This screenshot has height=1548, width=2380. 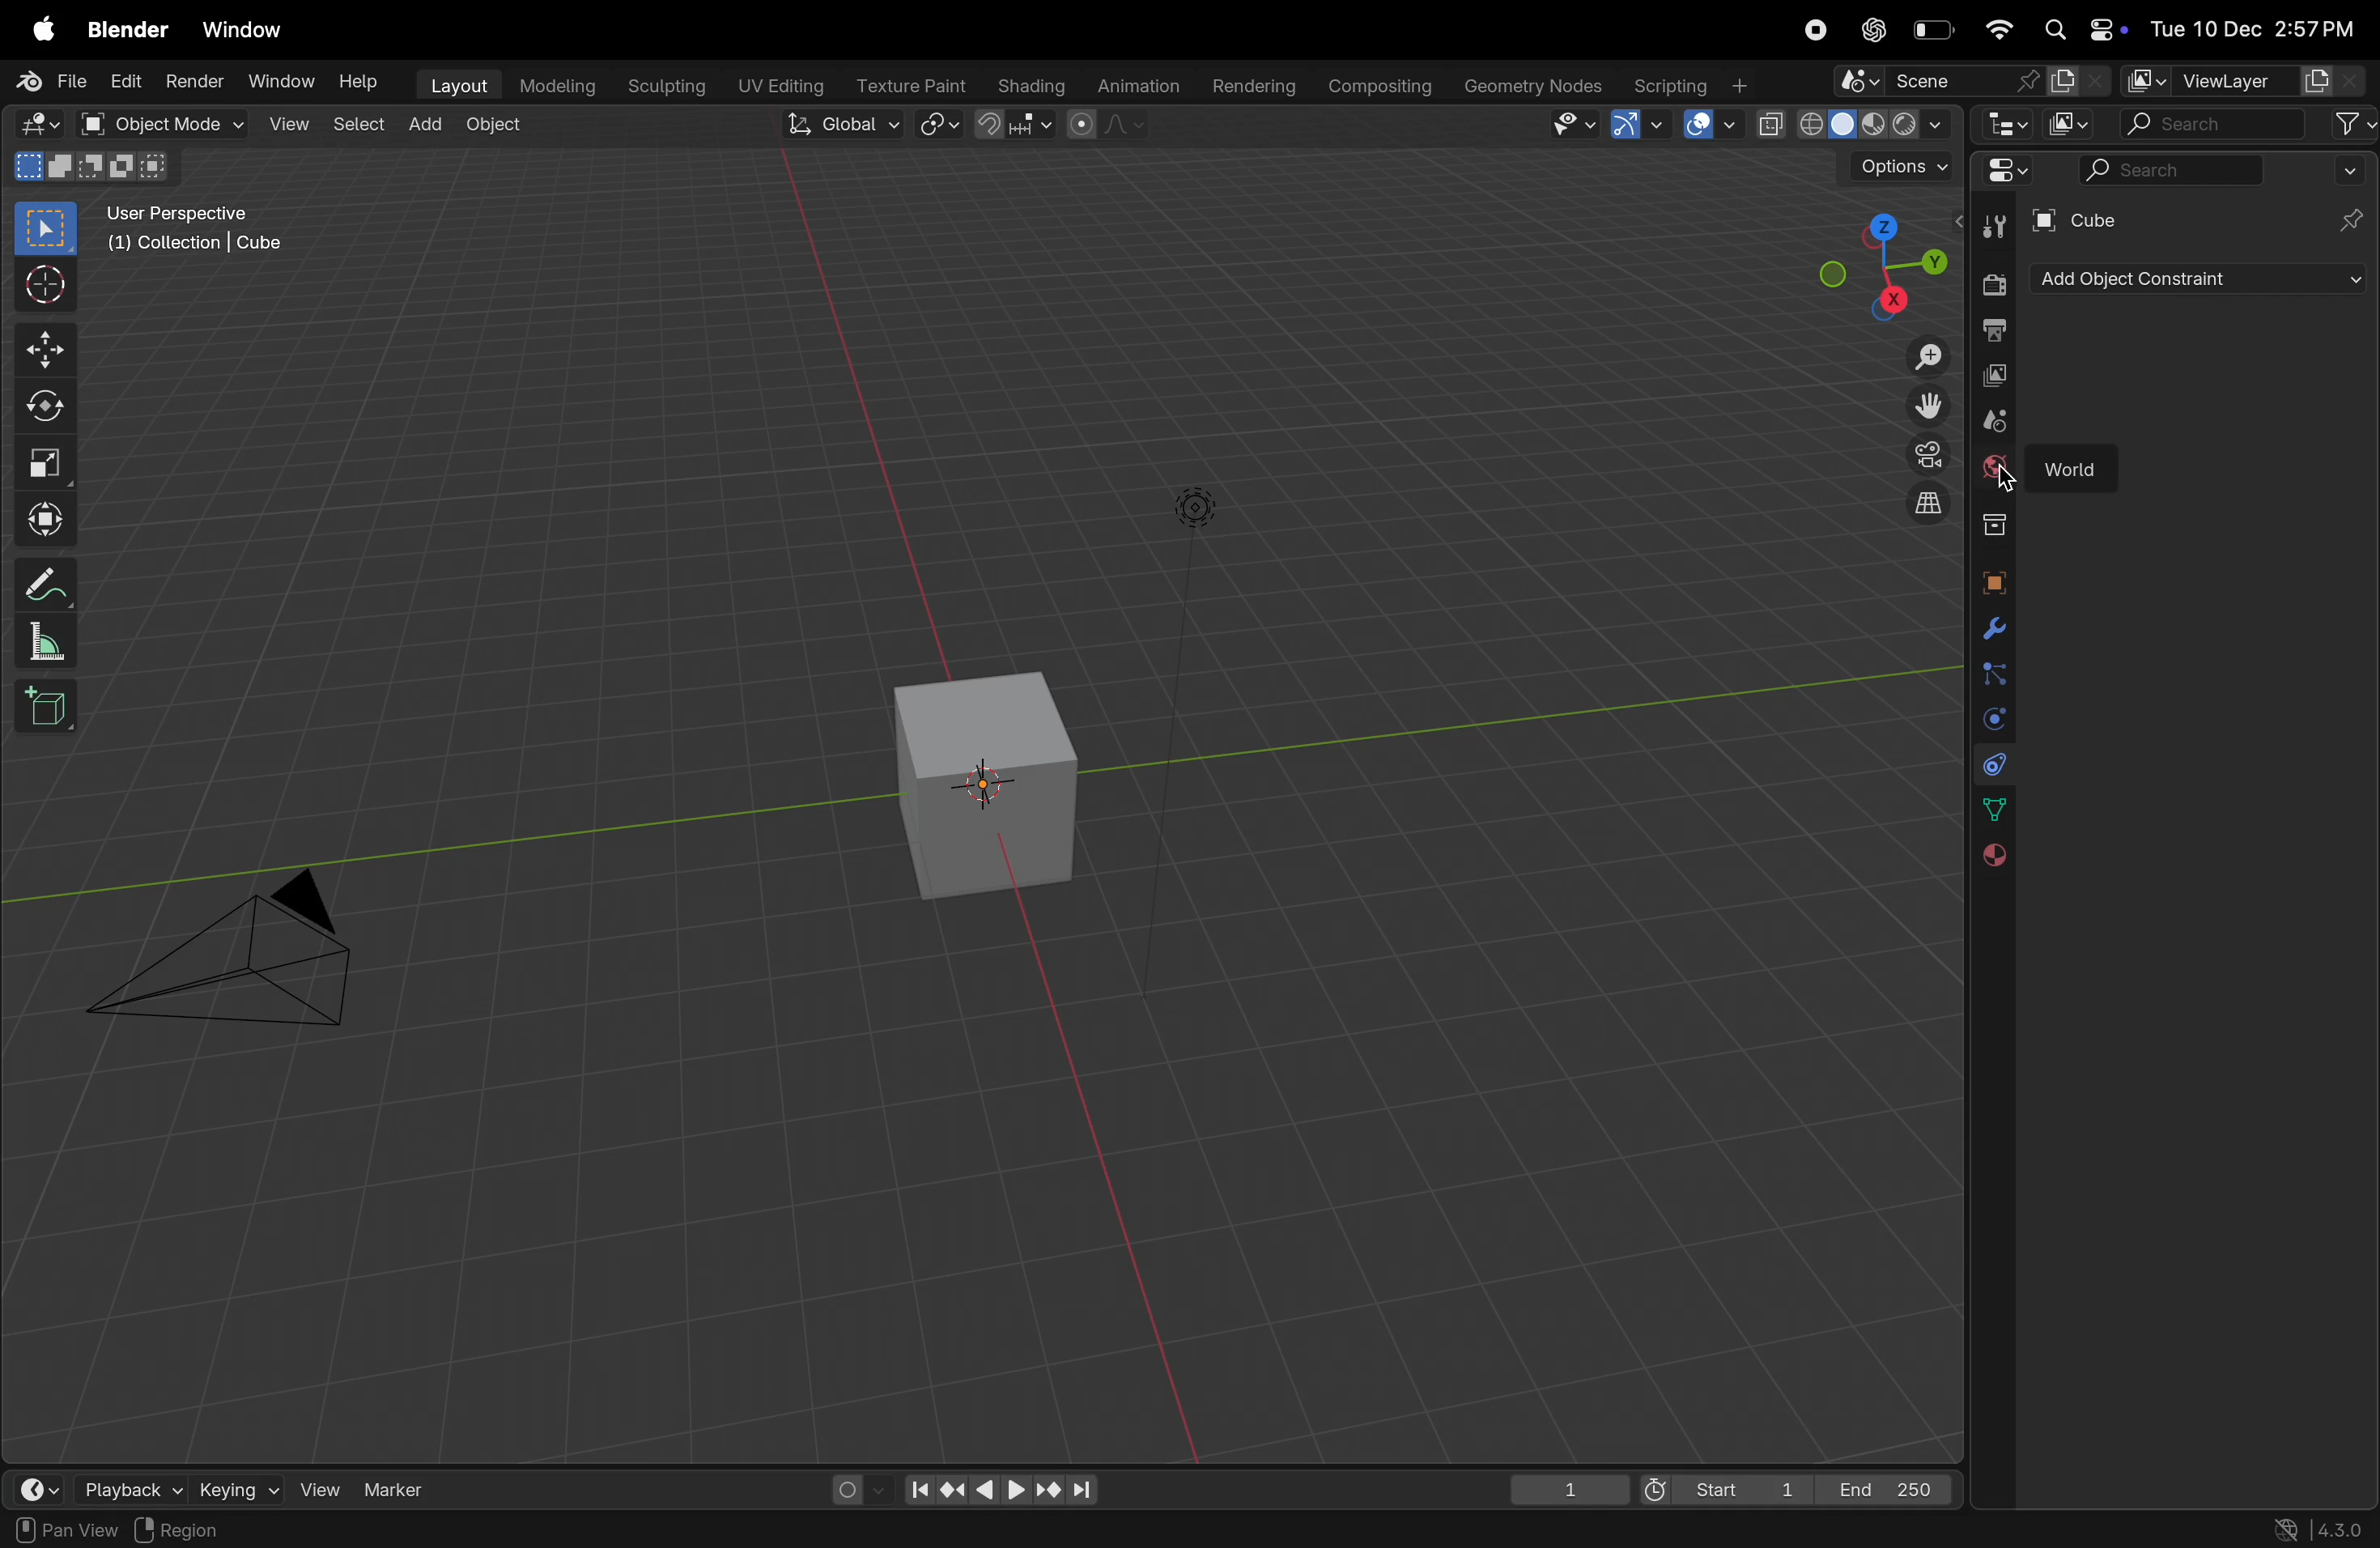 I want to click on select, so click(x=355, y=125).